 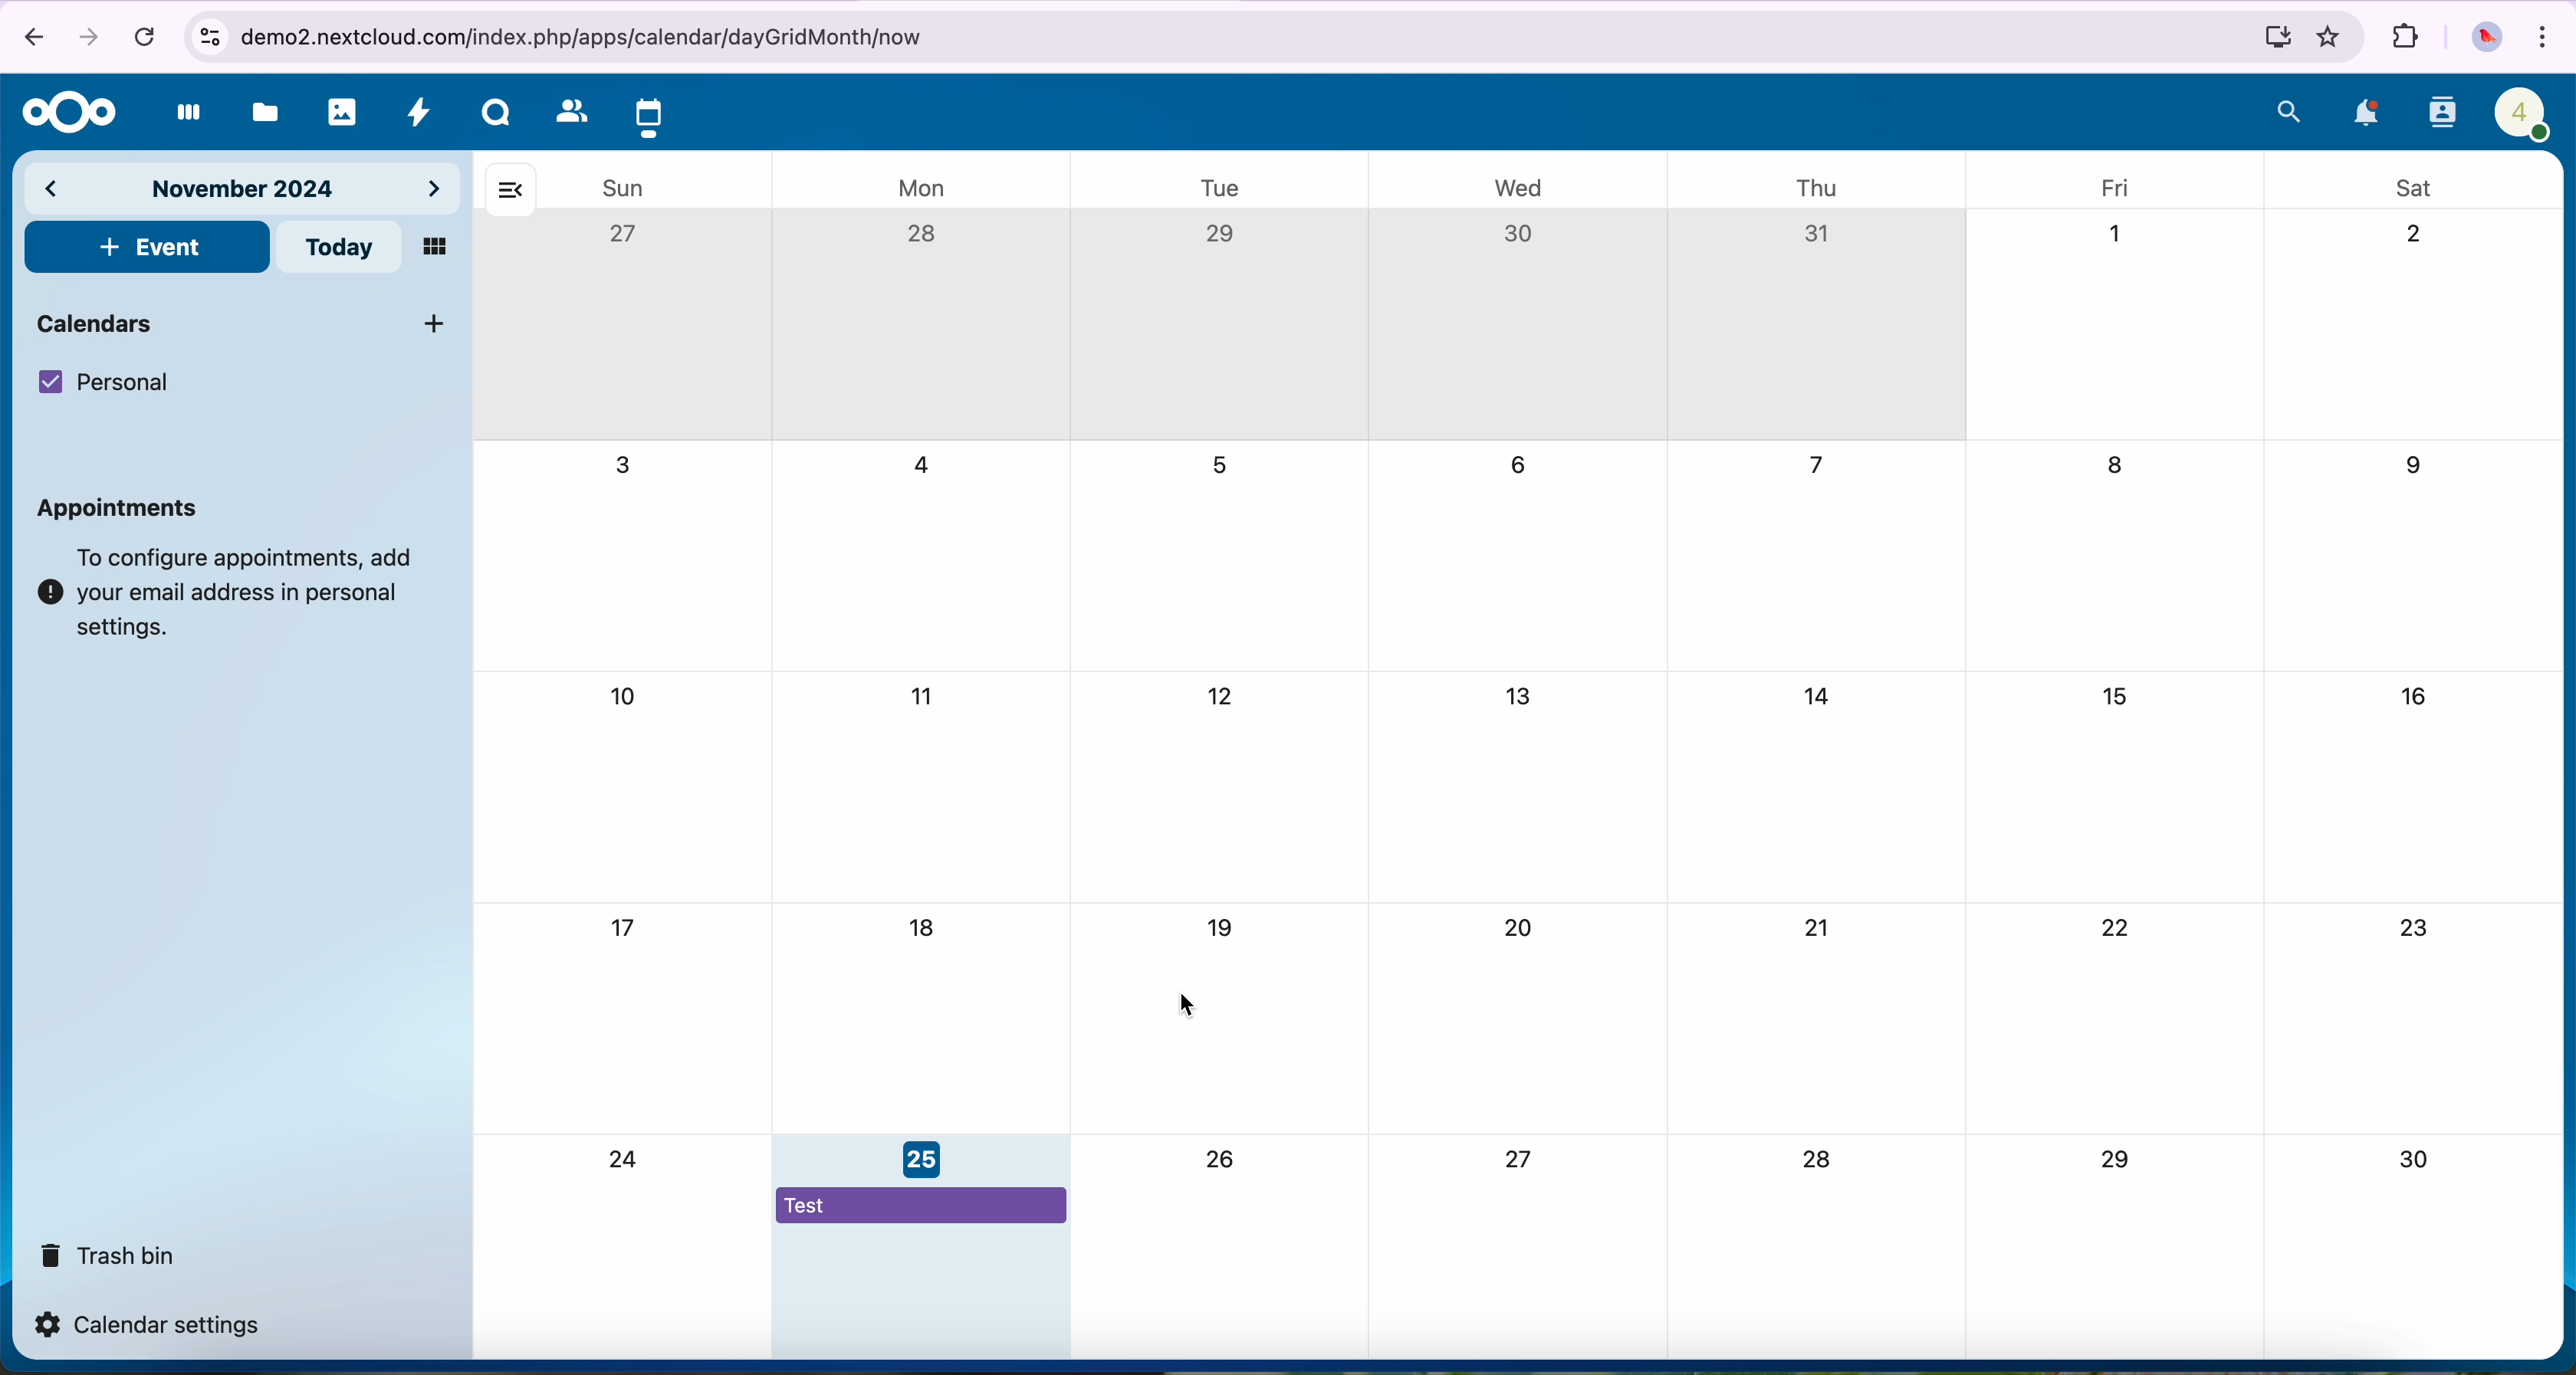 I want to click on install Nextcloud, so click(x=2275, y=35).